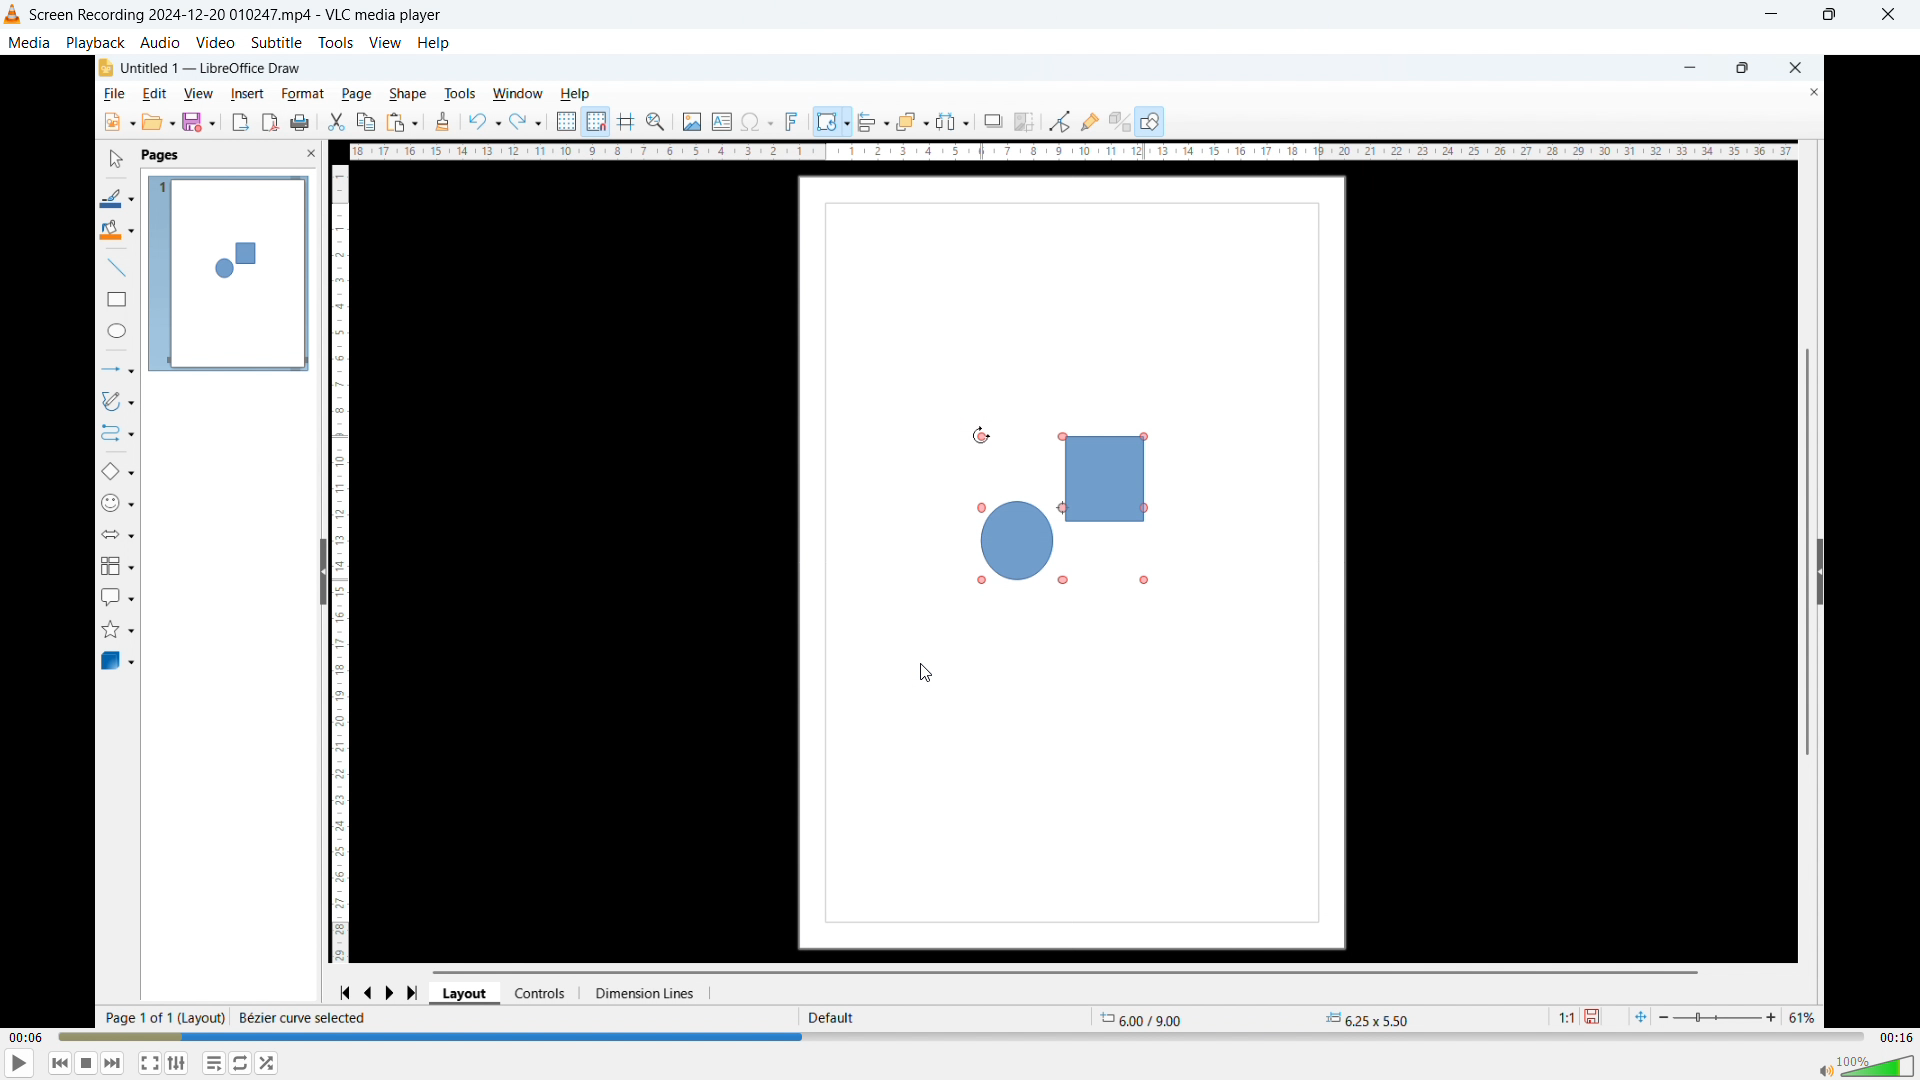  What do you see at coordinates (267, 1063) in the screenshot?
I see `random ` at bounding box center [267, 1063].